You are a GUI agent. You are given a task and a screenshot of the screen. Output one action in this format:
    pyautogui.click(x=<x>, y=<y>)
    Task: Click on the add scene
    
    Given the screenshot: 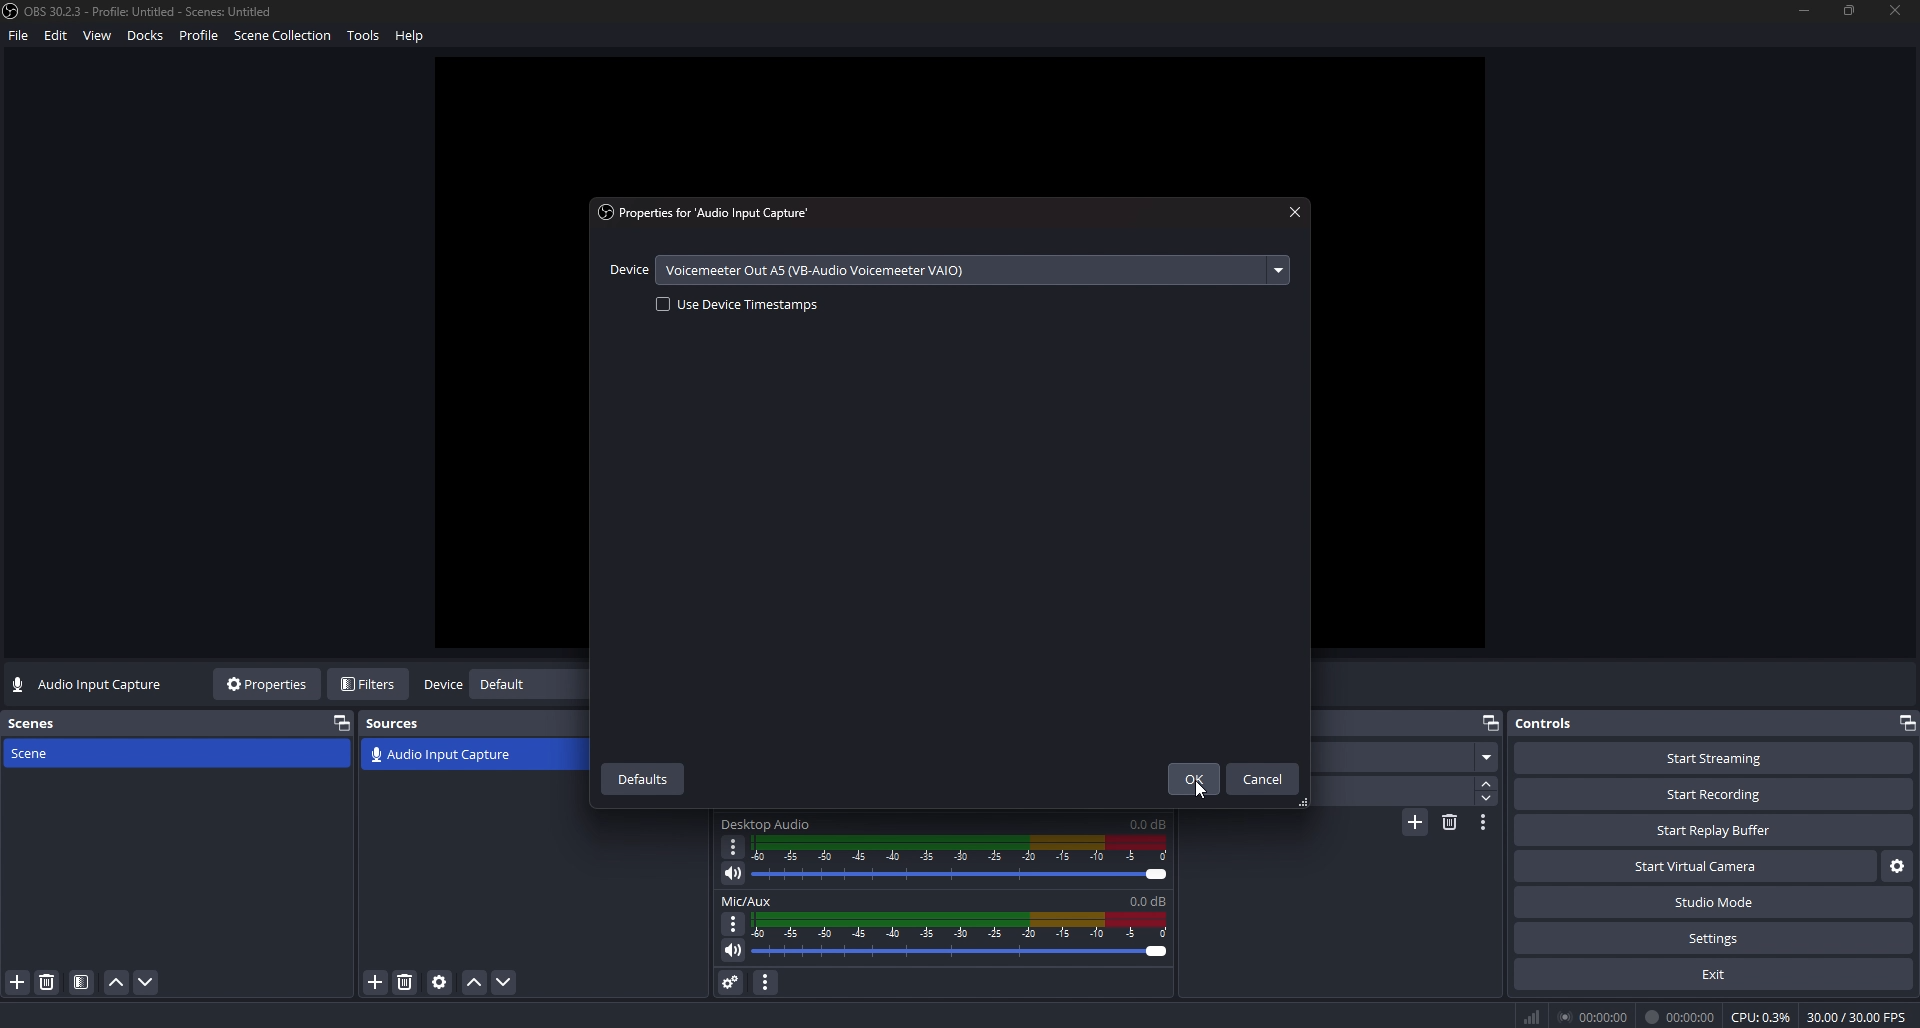 What is the action you would take?
    pyautogui.click(x=18, y=982)
    